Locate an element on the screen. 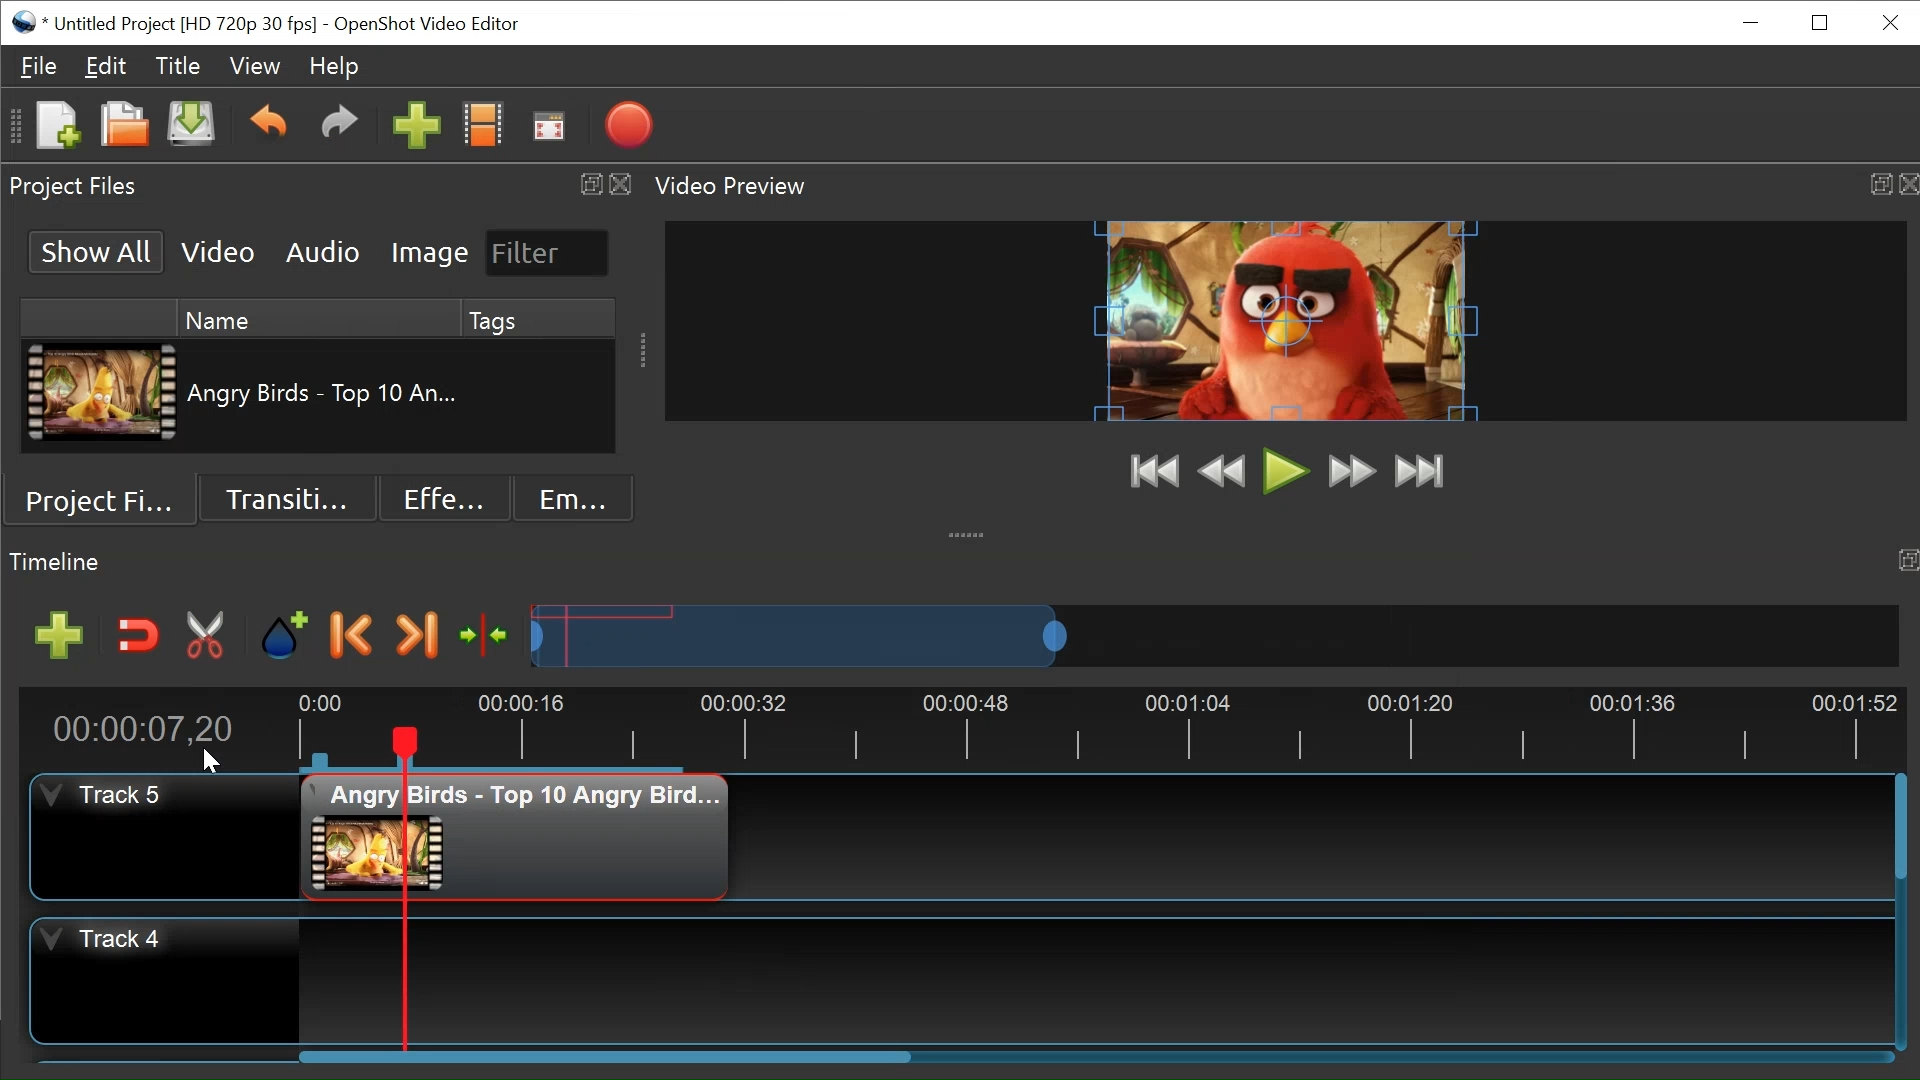 This screenshot has width=1920, height=1080. Import Files is located at coordinates (415, 128).